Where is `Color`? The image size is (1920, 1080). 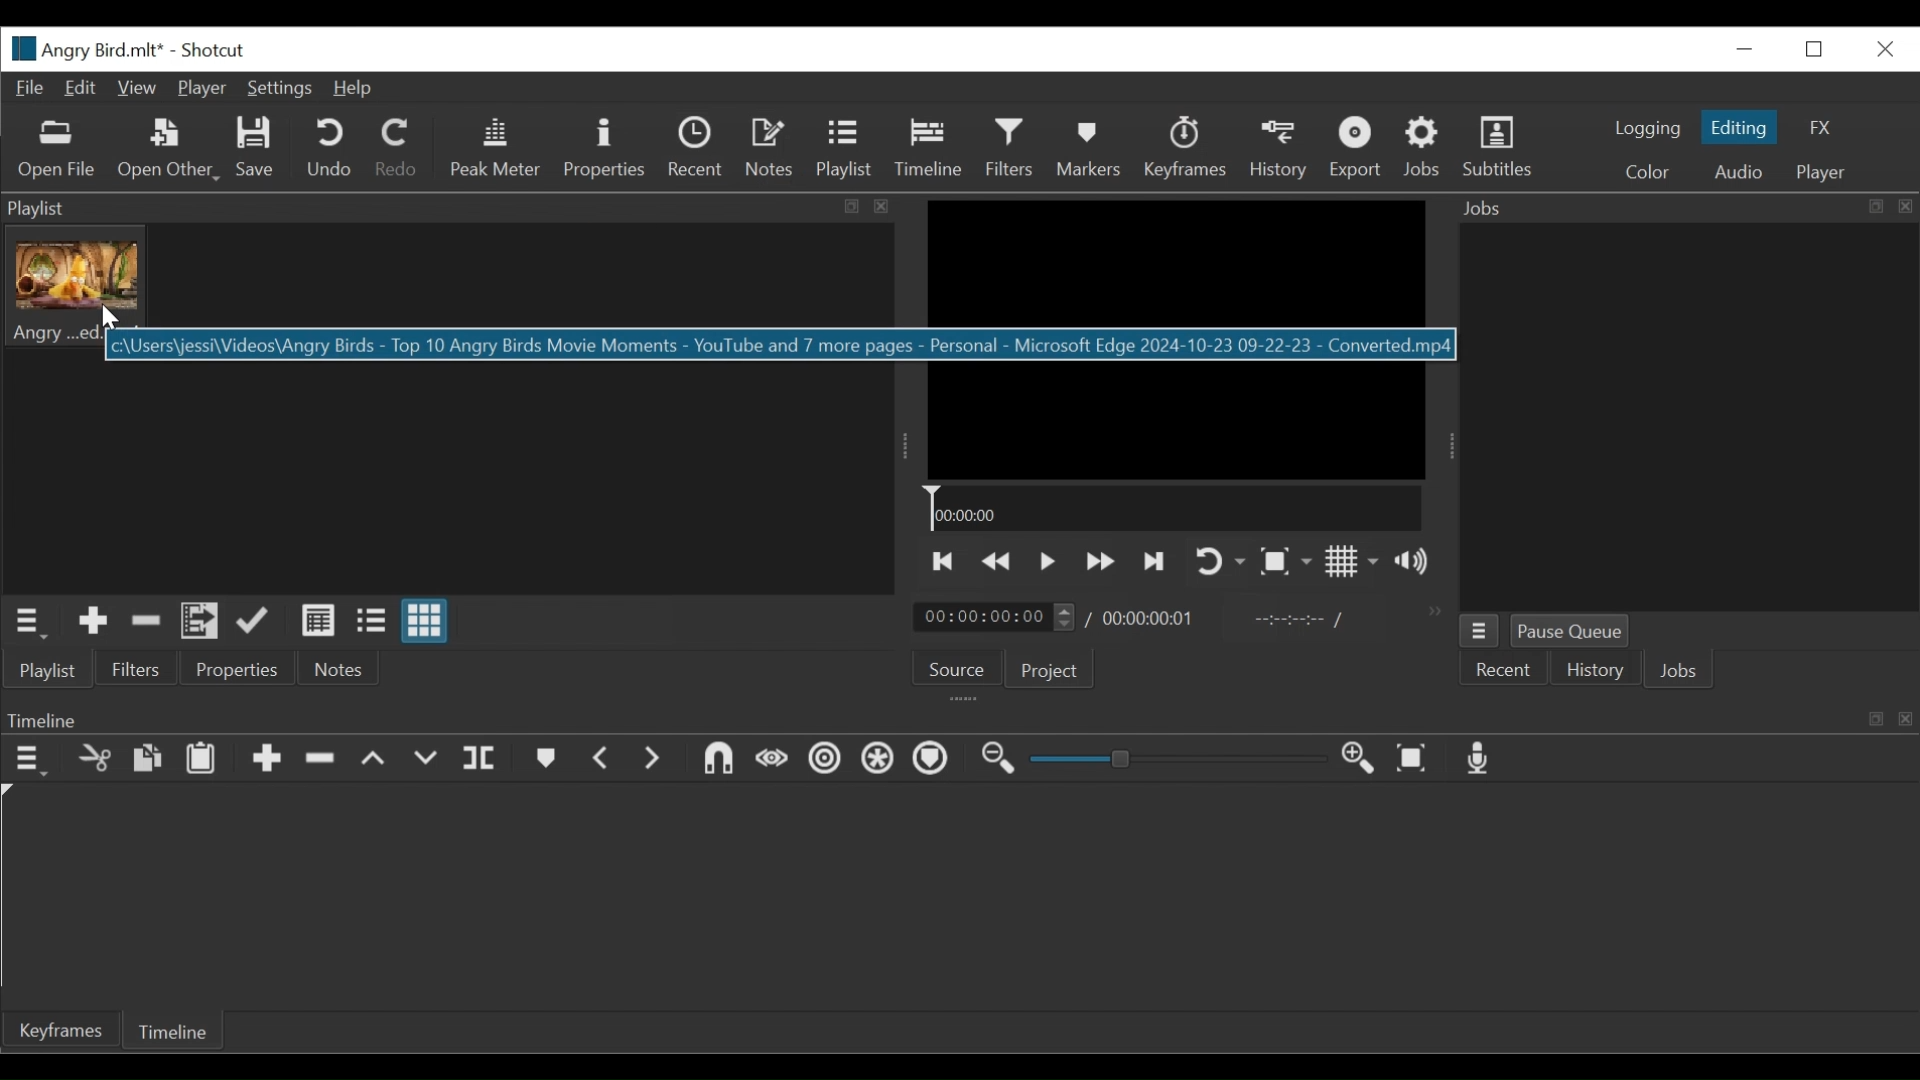 Color is located at coordinates (1653, 171).